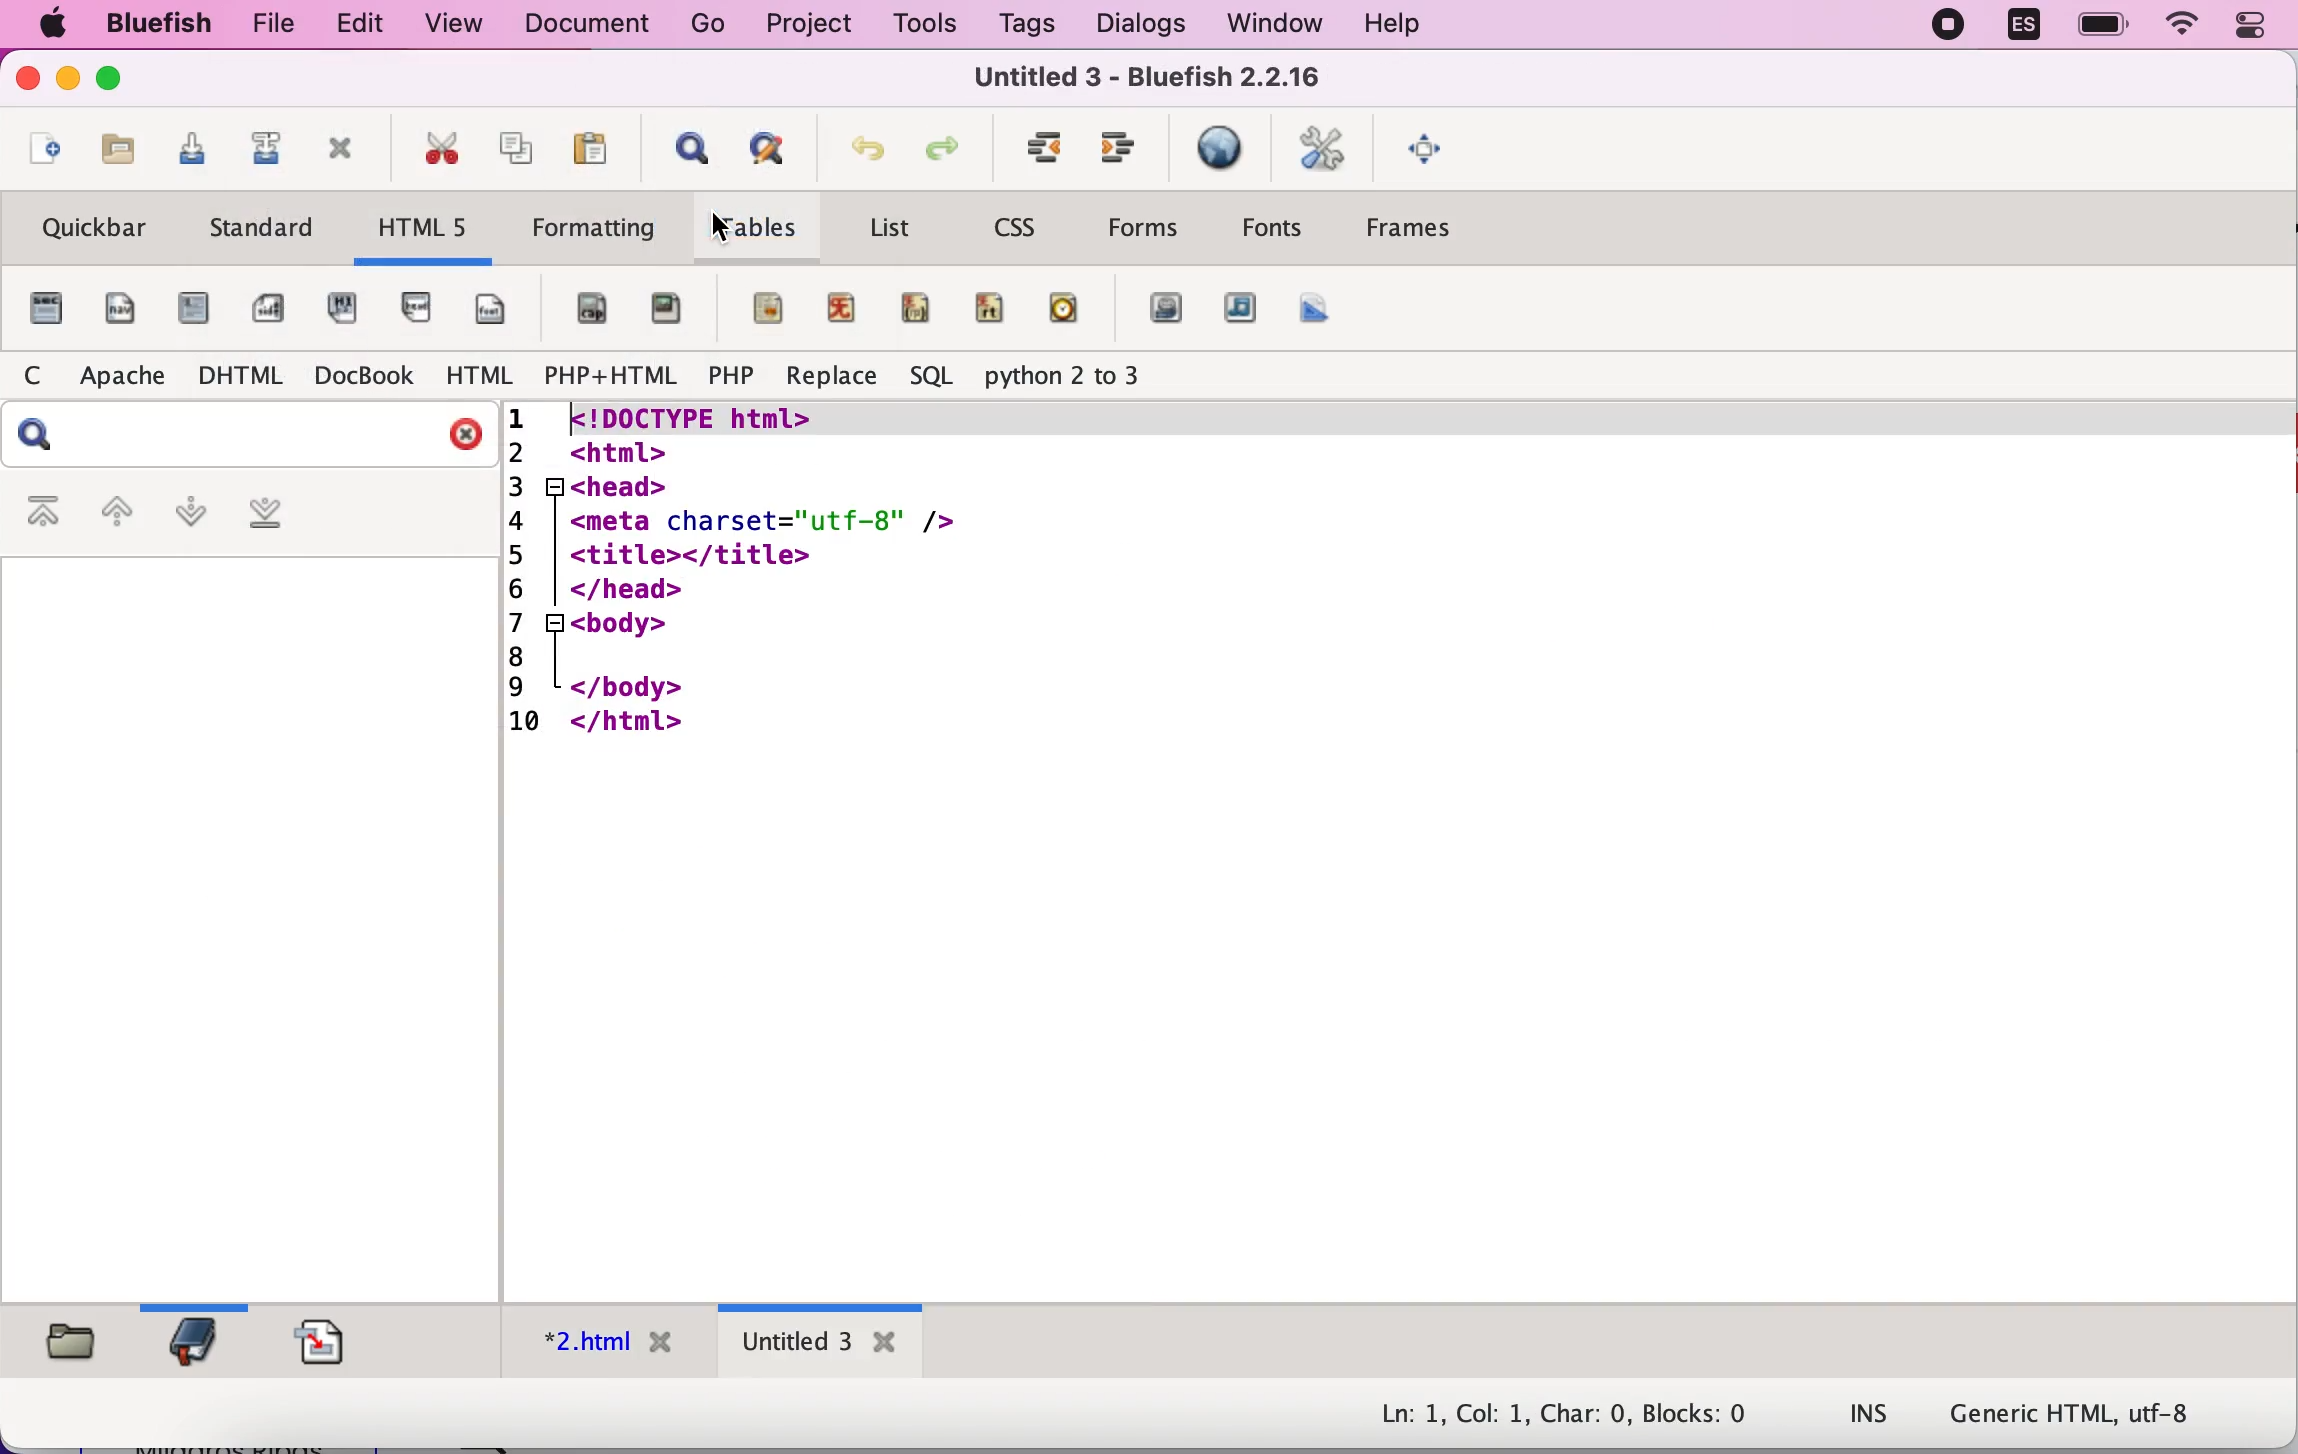 This screenshot has width=2298, height=1454. Describe the element at coordinates (254, 154) in the screenshot. I see `save file as` at that location.